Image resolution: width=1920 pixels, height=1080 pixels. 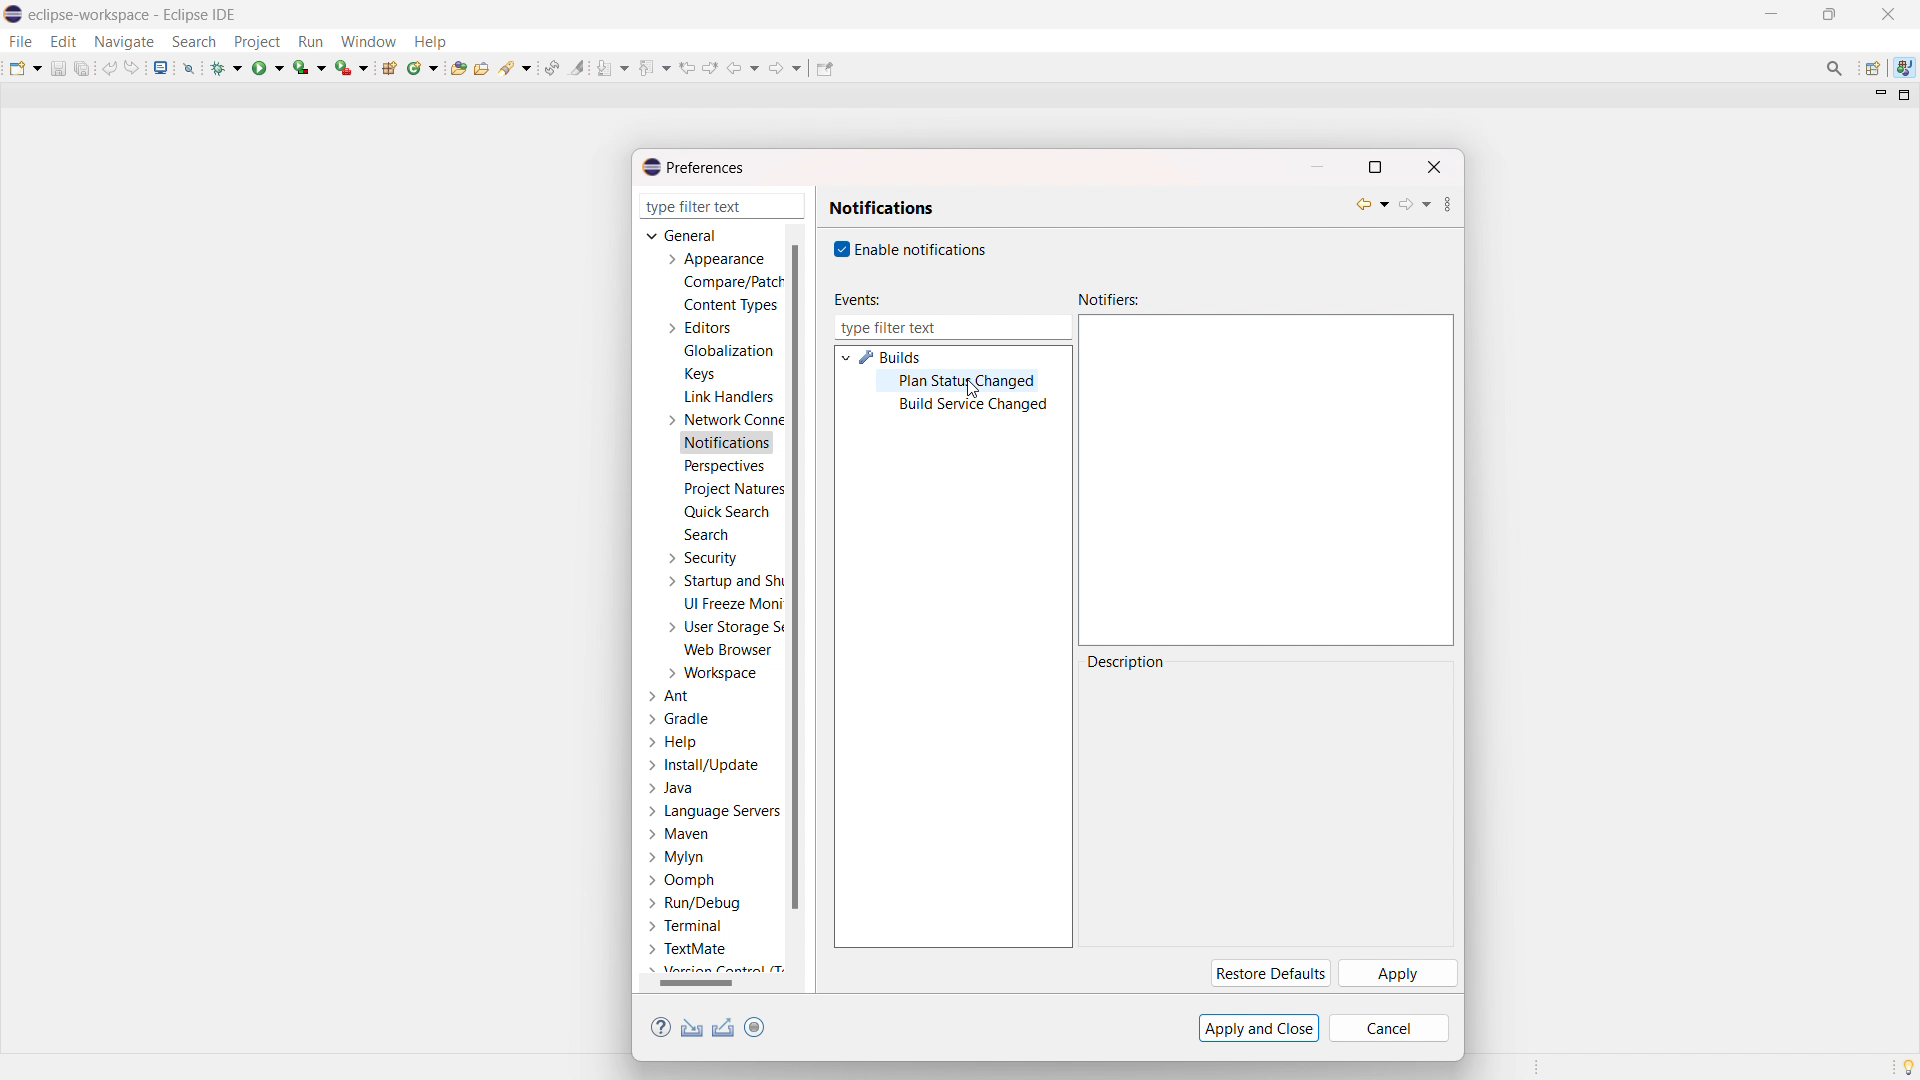 What do you see at coordinates (1836, 68) in the screenshot?
I see `access commands and other items` at bounding box center [1836, 68].